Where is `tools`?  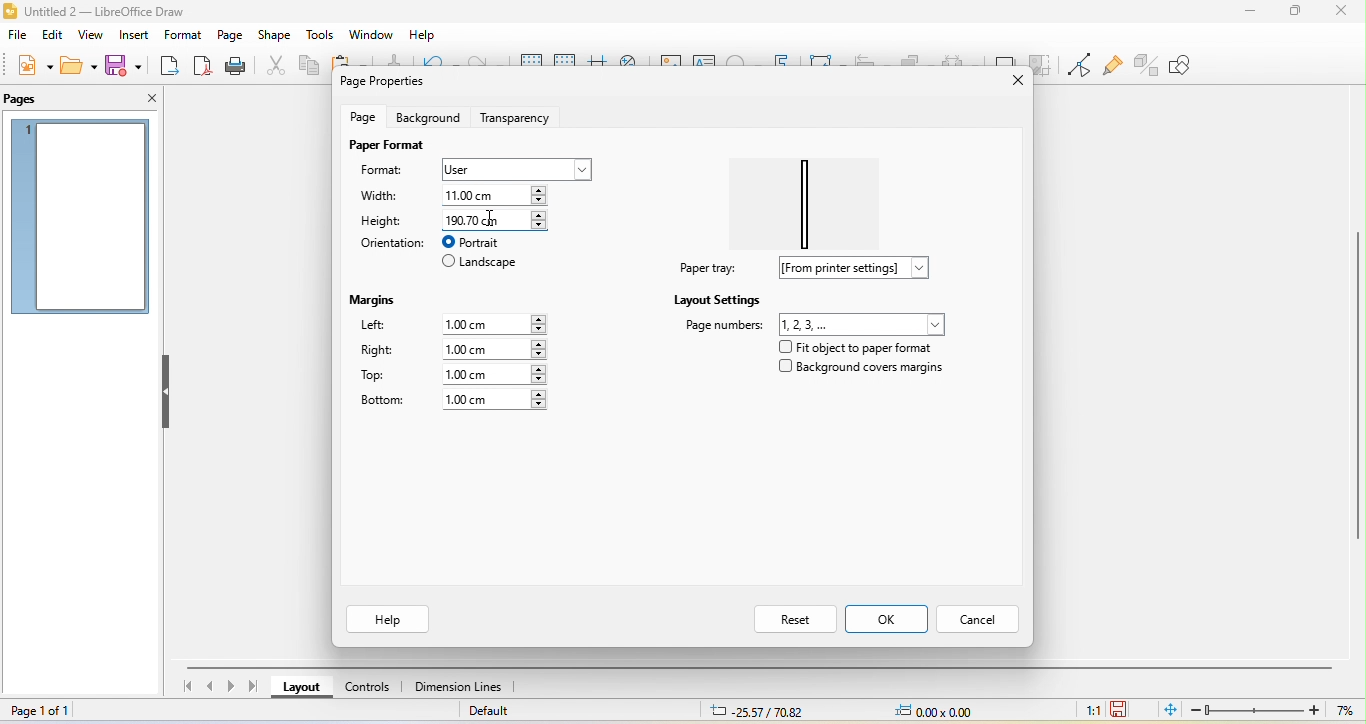
tools is located at coordinates (321, 36).